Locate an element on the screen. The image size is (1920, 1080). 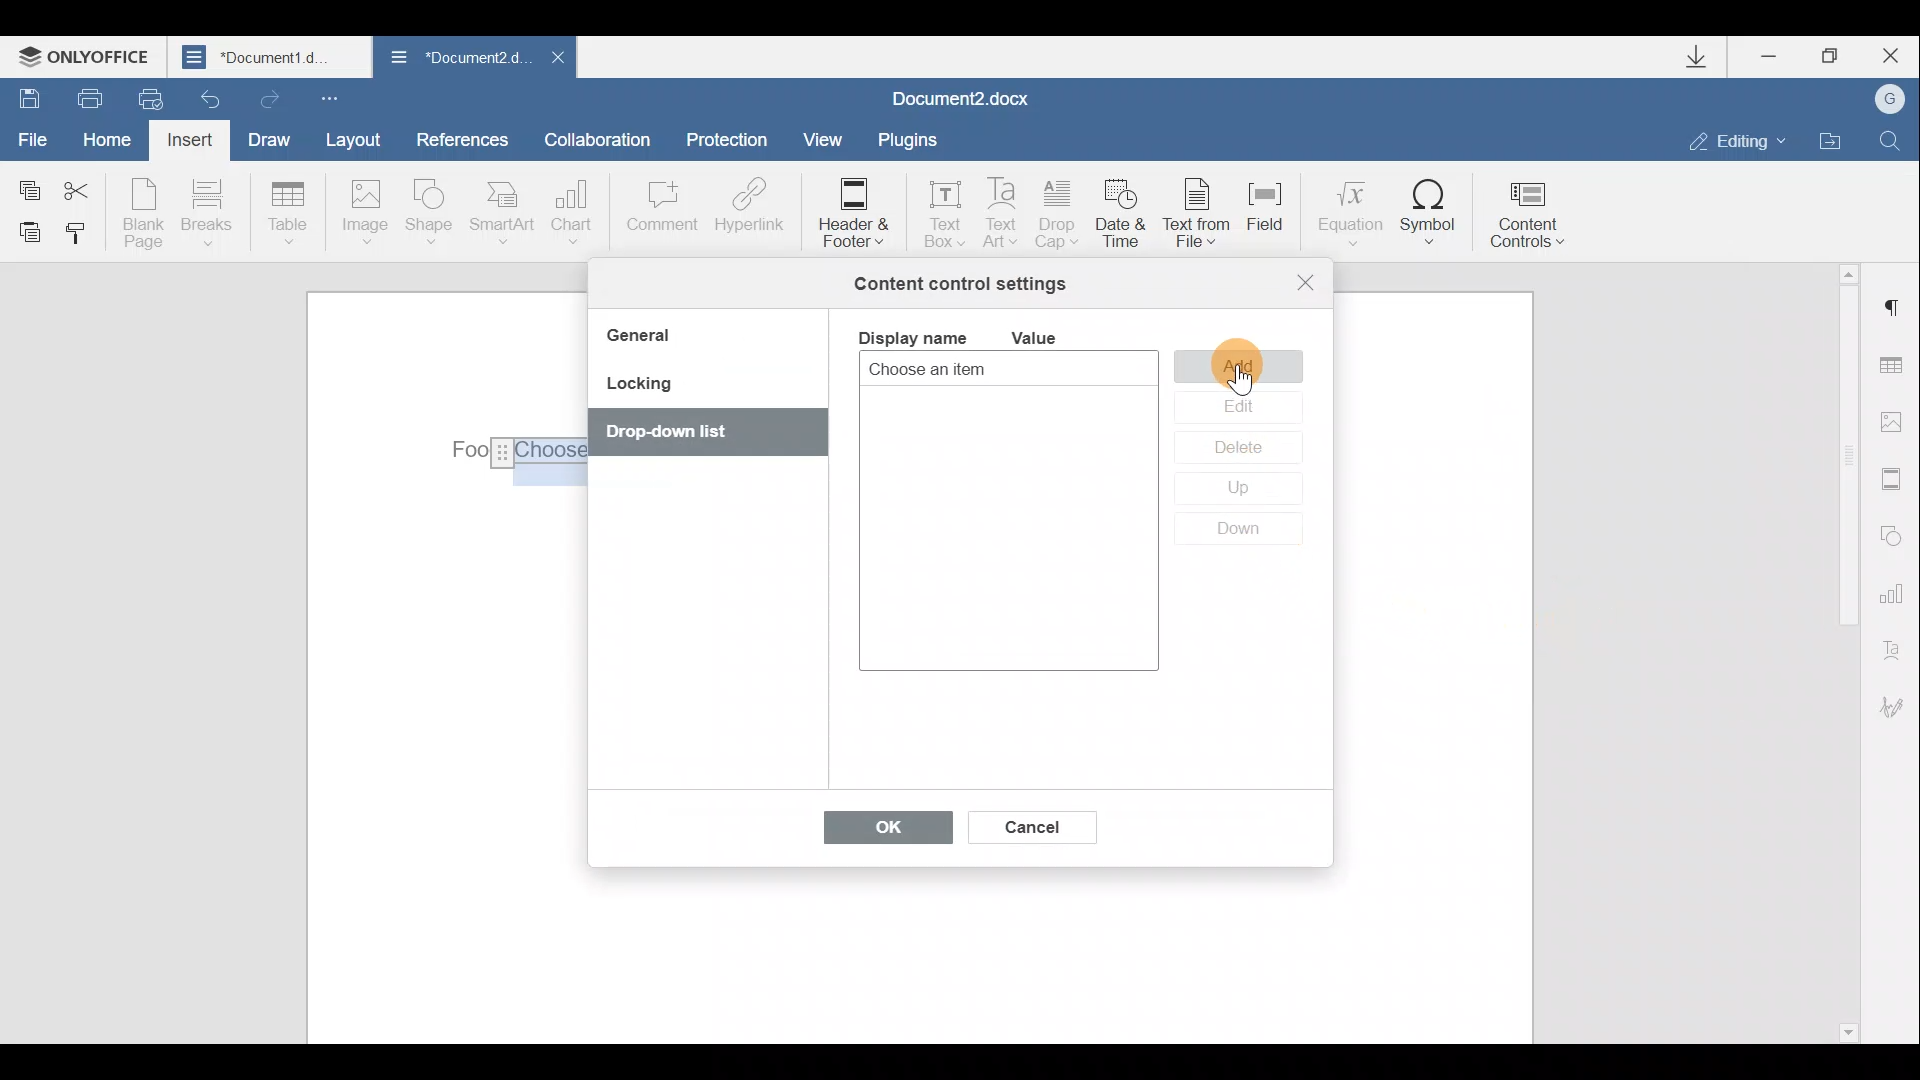
Comment is located at coordinates (661, 216).